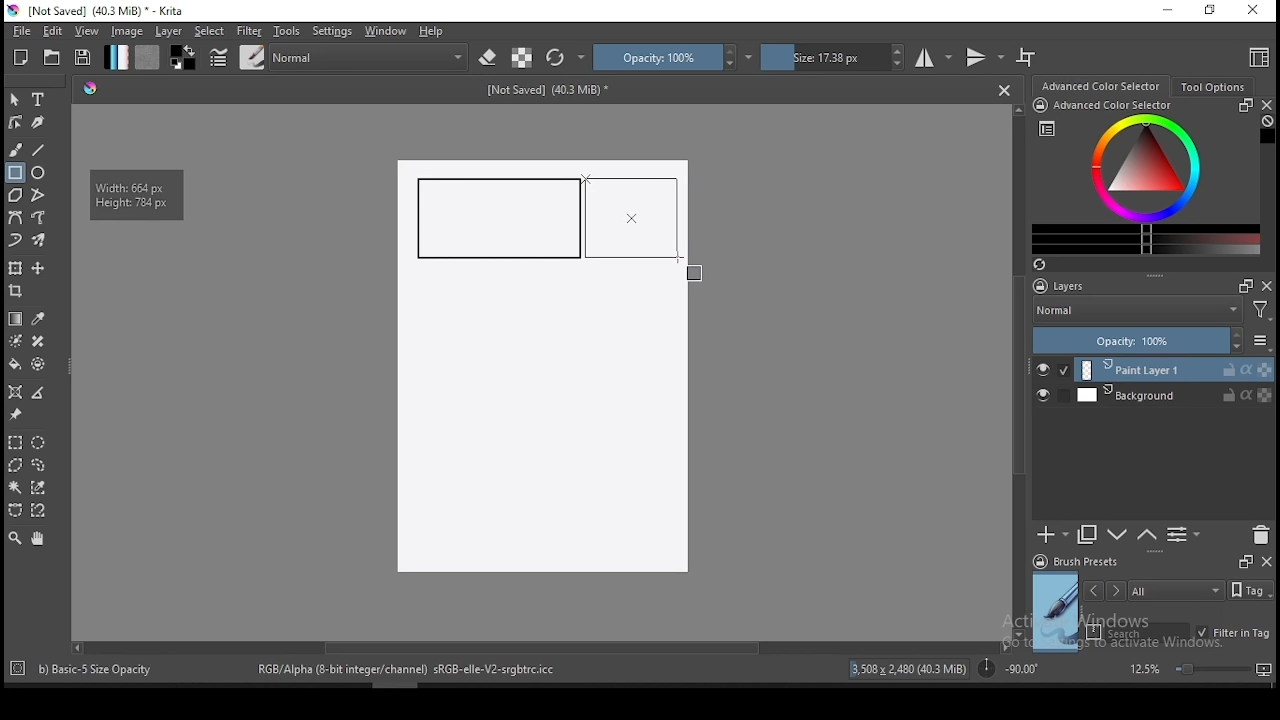 Image resolution: width=1280 pixels, height=720 pixels. What do you see at coordinates (15, 99) in the screenshot?
I see `select shapes tool` at bounding box center [15, 99].